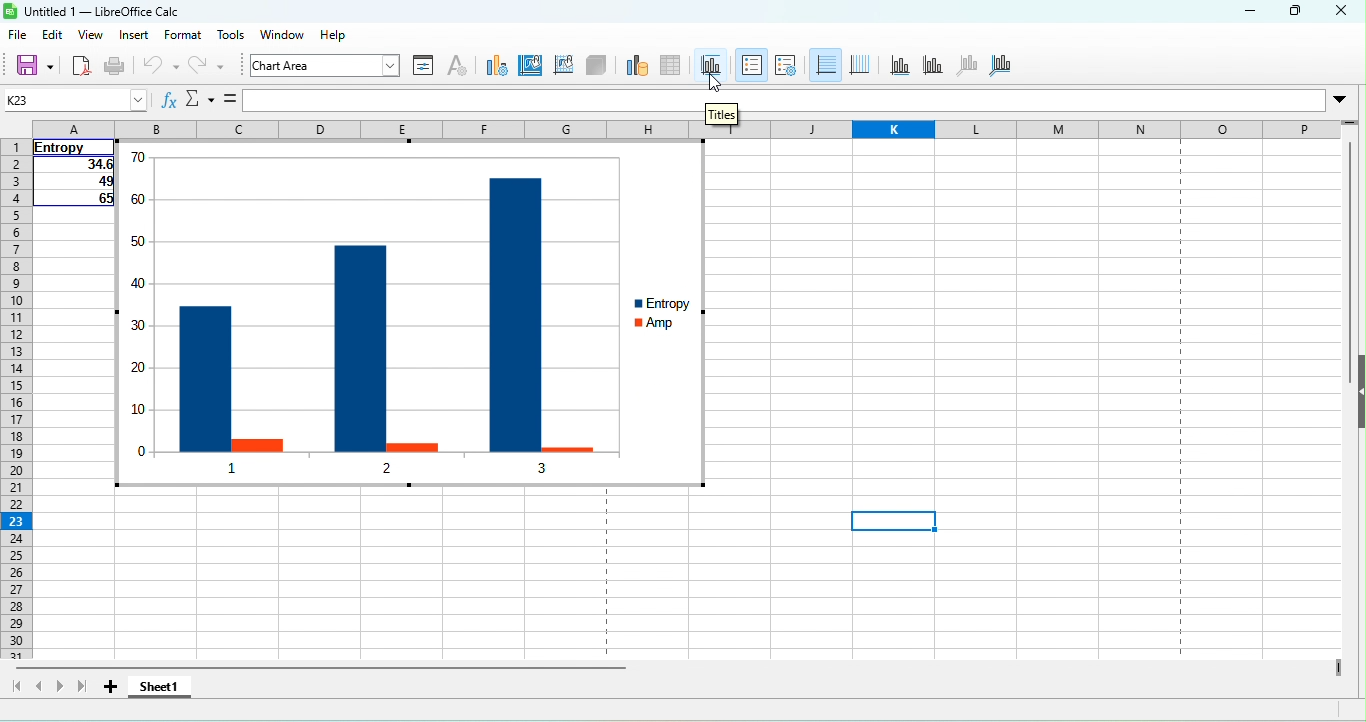  What do you see at coordinates (77, 200) in the screenshot?
I see `65` at bounding box center [77, 200].